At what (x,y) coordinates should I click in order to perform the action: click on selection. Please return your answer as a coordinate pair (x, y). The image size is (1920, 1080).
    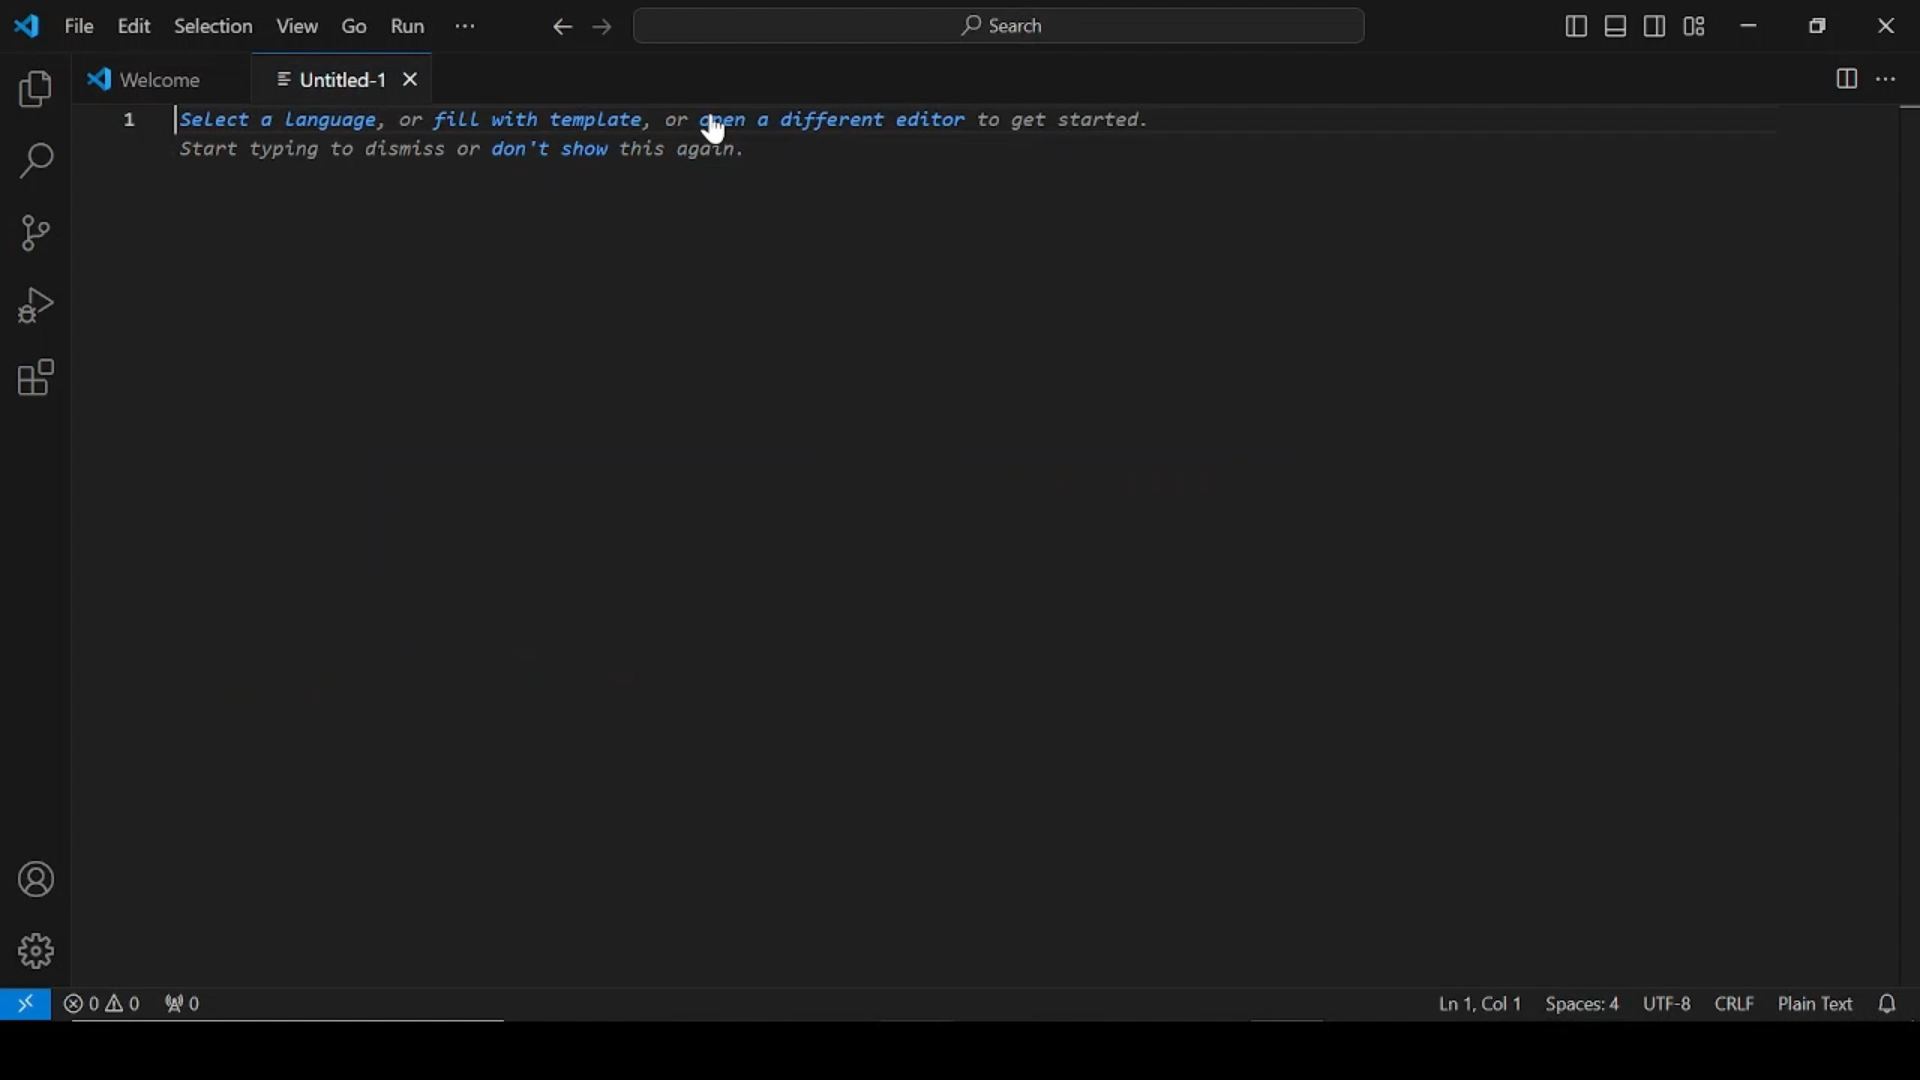
    Looking at the image, I should click on (212, 27).